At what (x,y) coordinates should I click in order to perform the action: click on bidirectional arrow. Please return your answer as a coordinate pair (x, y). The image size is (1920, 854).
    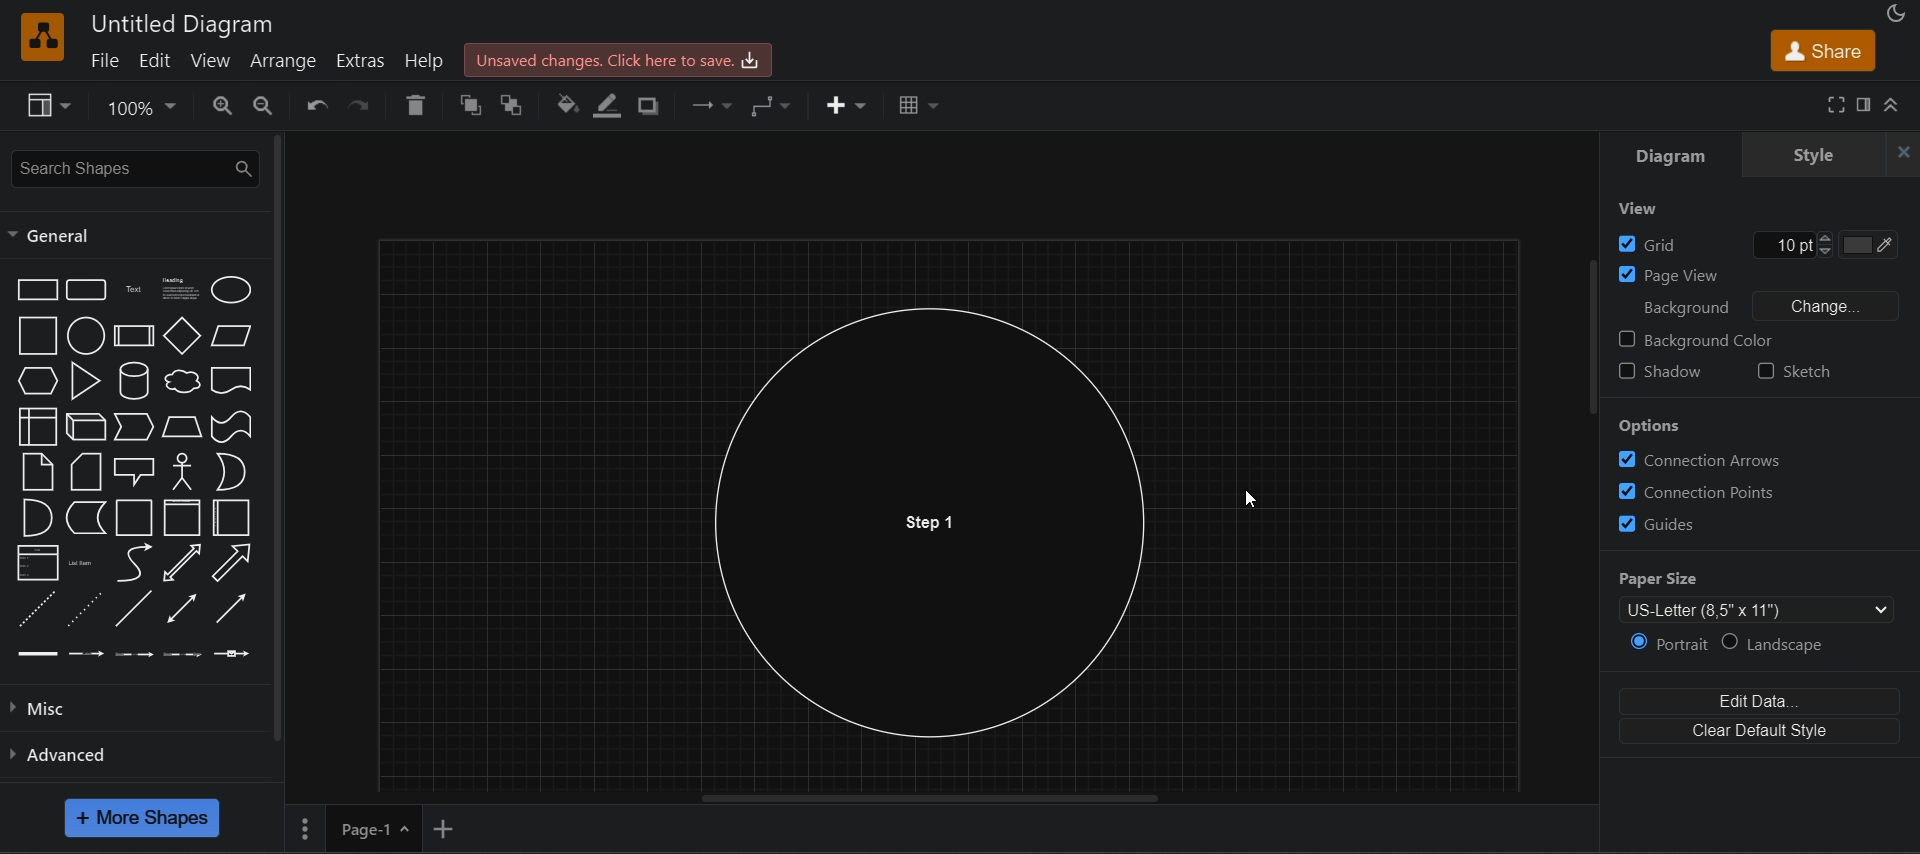
    Looking at the image, I should click on (181, 563).